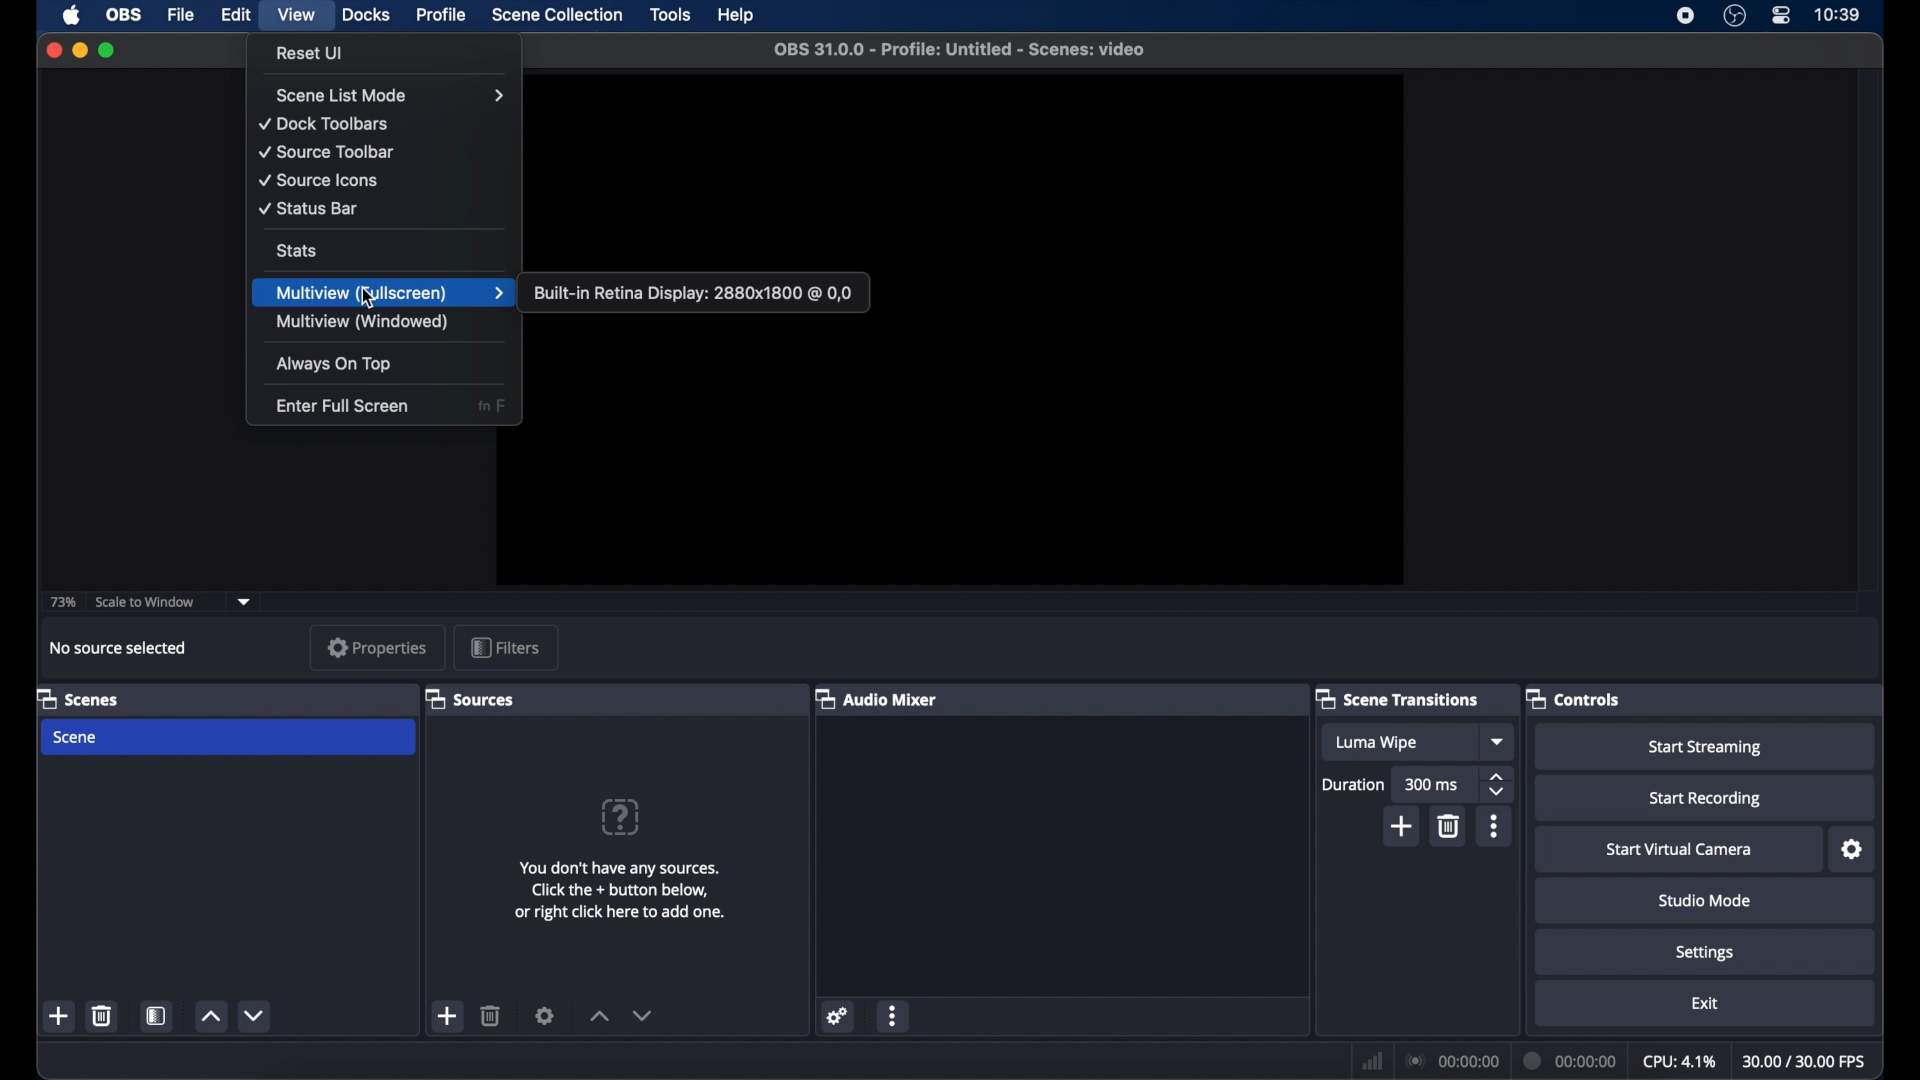  I want to click on controls, so click(1573, 698).